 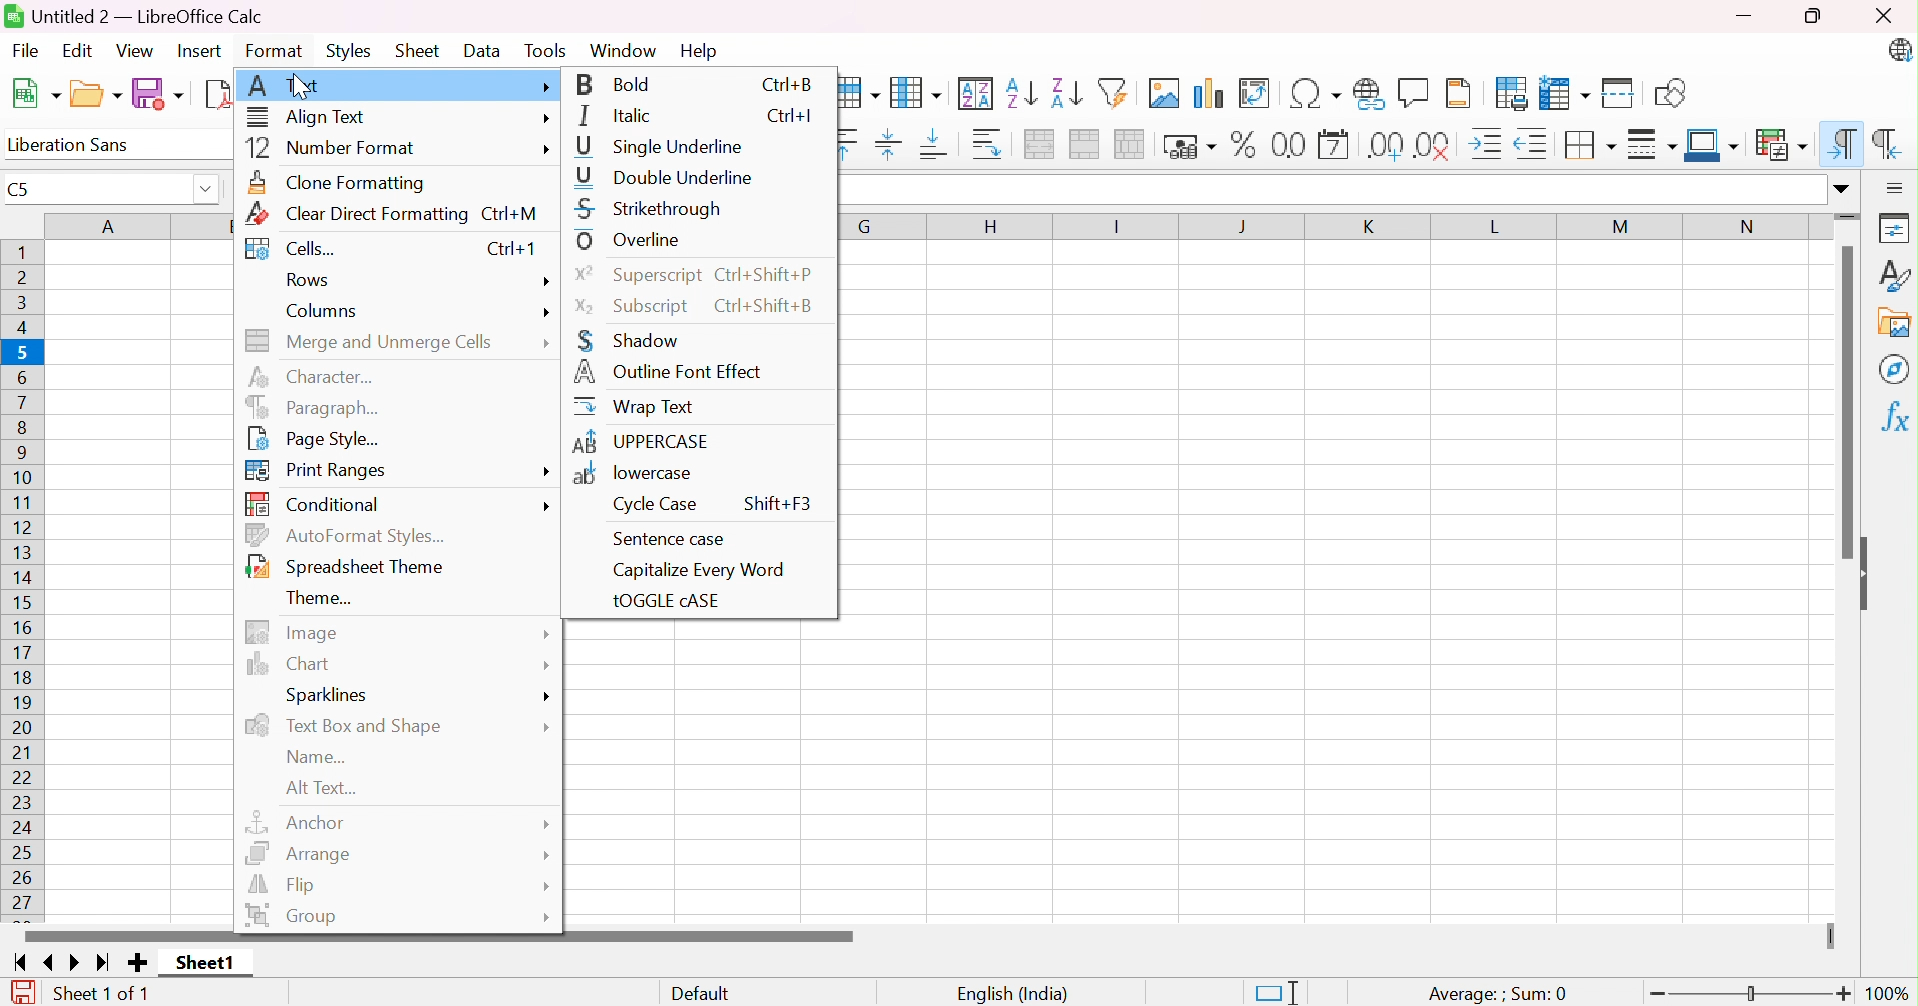 What do you see at coordinates (204, 964) in the screenshot?
I see `Sheet1` at bounding box center [204, 964].